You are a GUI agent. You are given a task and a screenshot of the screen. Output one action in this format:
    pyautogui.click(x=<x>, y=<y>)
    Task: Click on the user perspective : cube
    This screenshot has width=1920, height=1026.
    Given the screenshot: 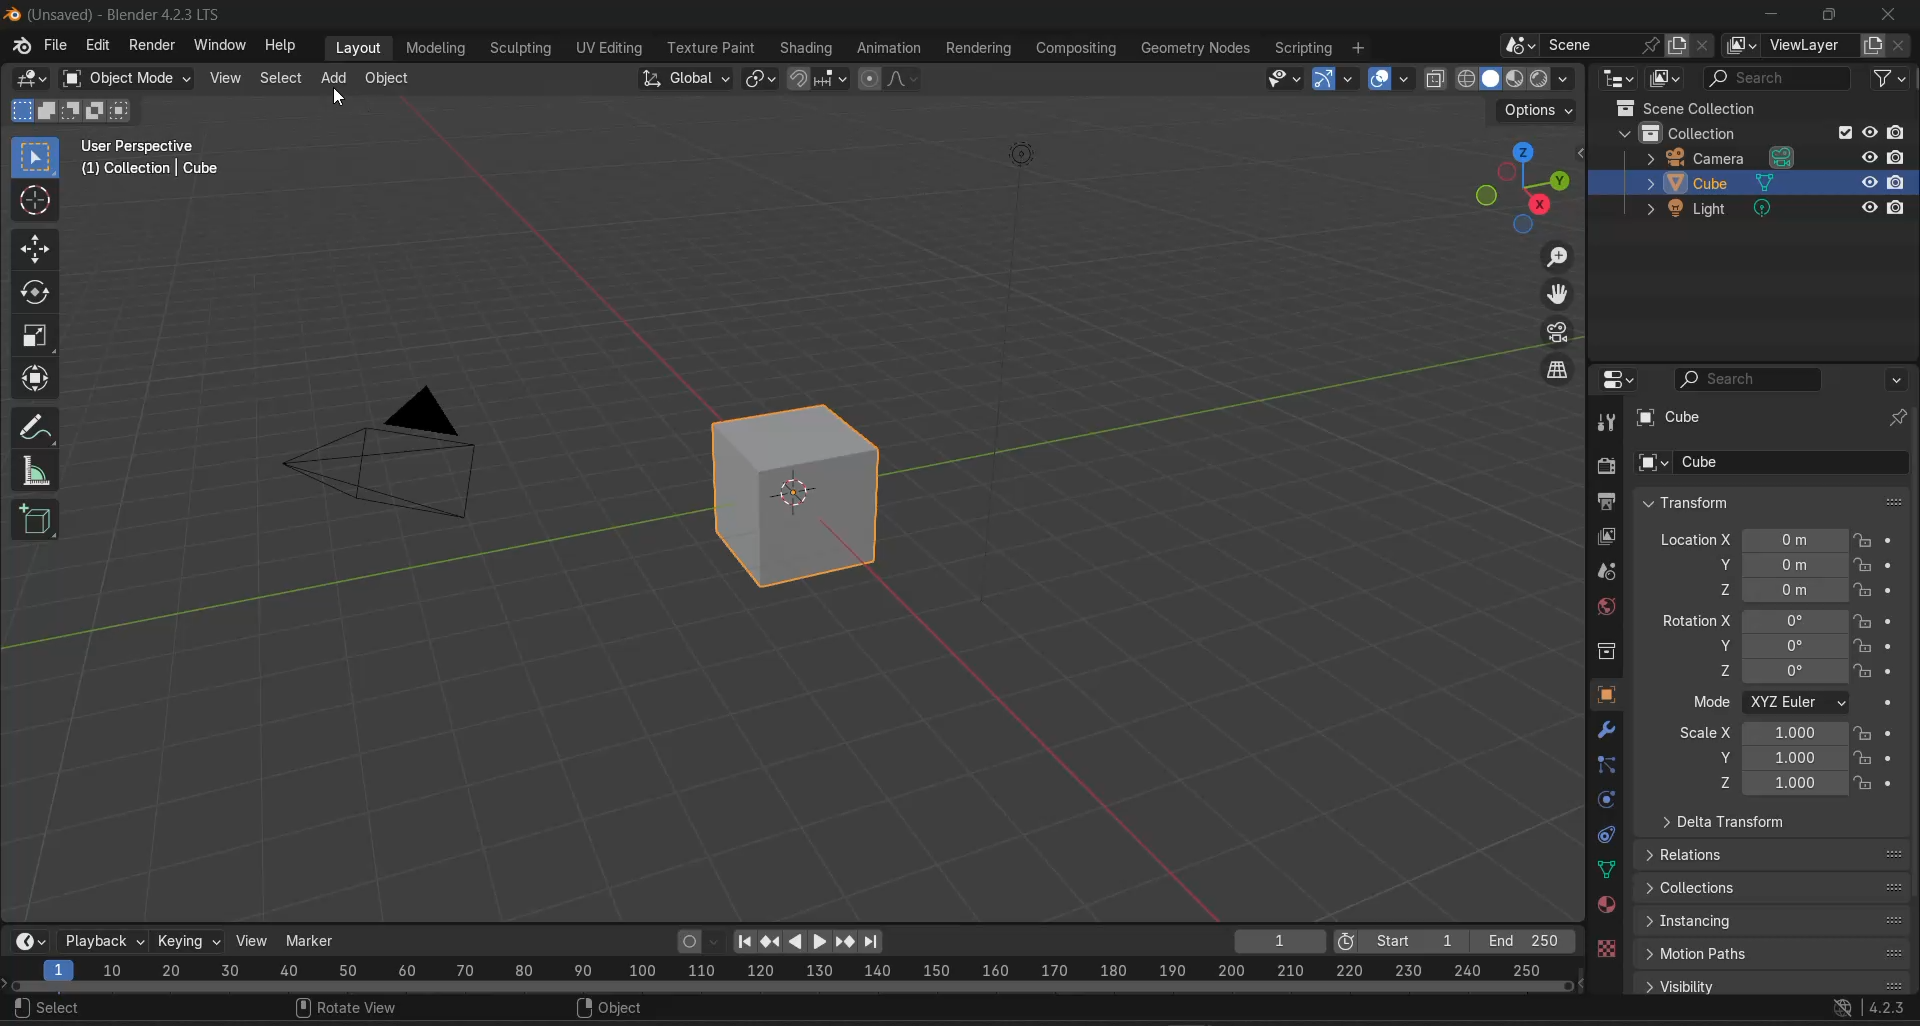 What is the action you would take?
    pyautogui.click(x=156, y=160)
    